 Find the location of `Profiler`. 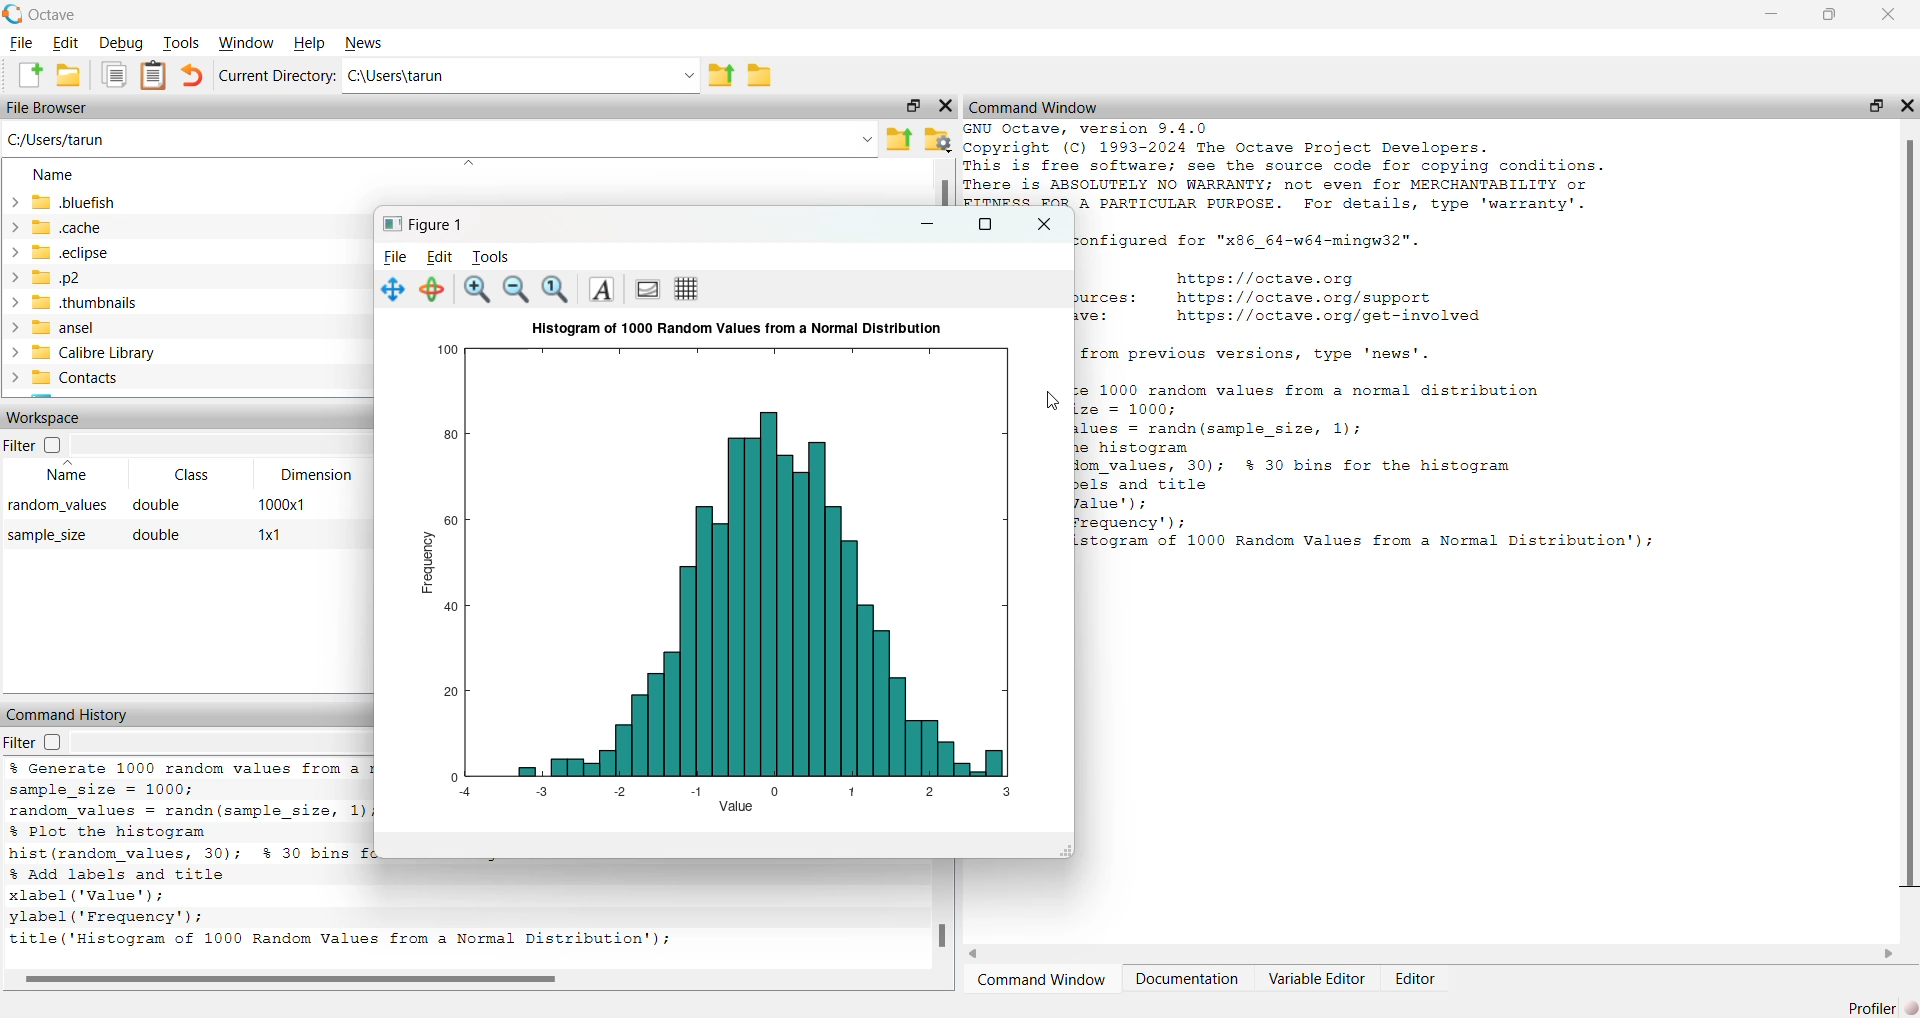

Profiler is located at coordinates (1880, 1007).